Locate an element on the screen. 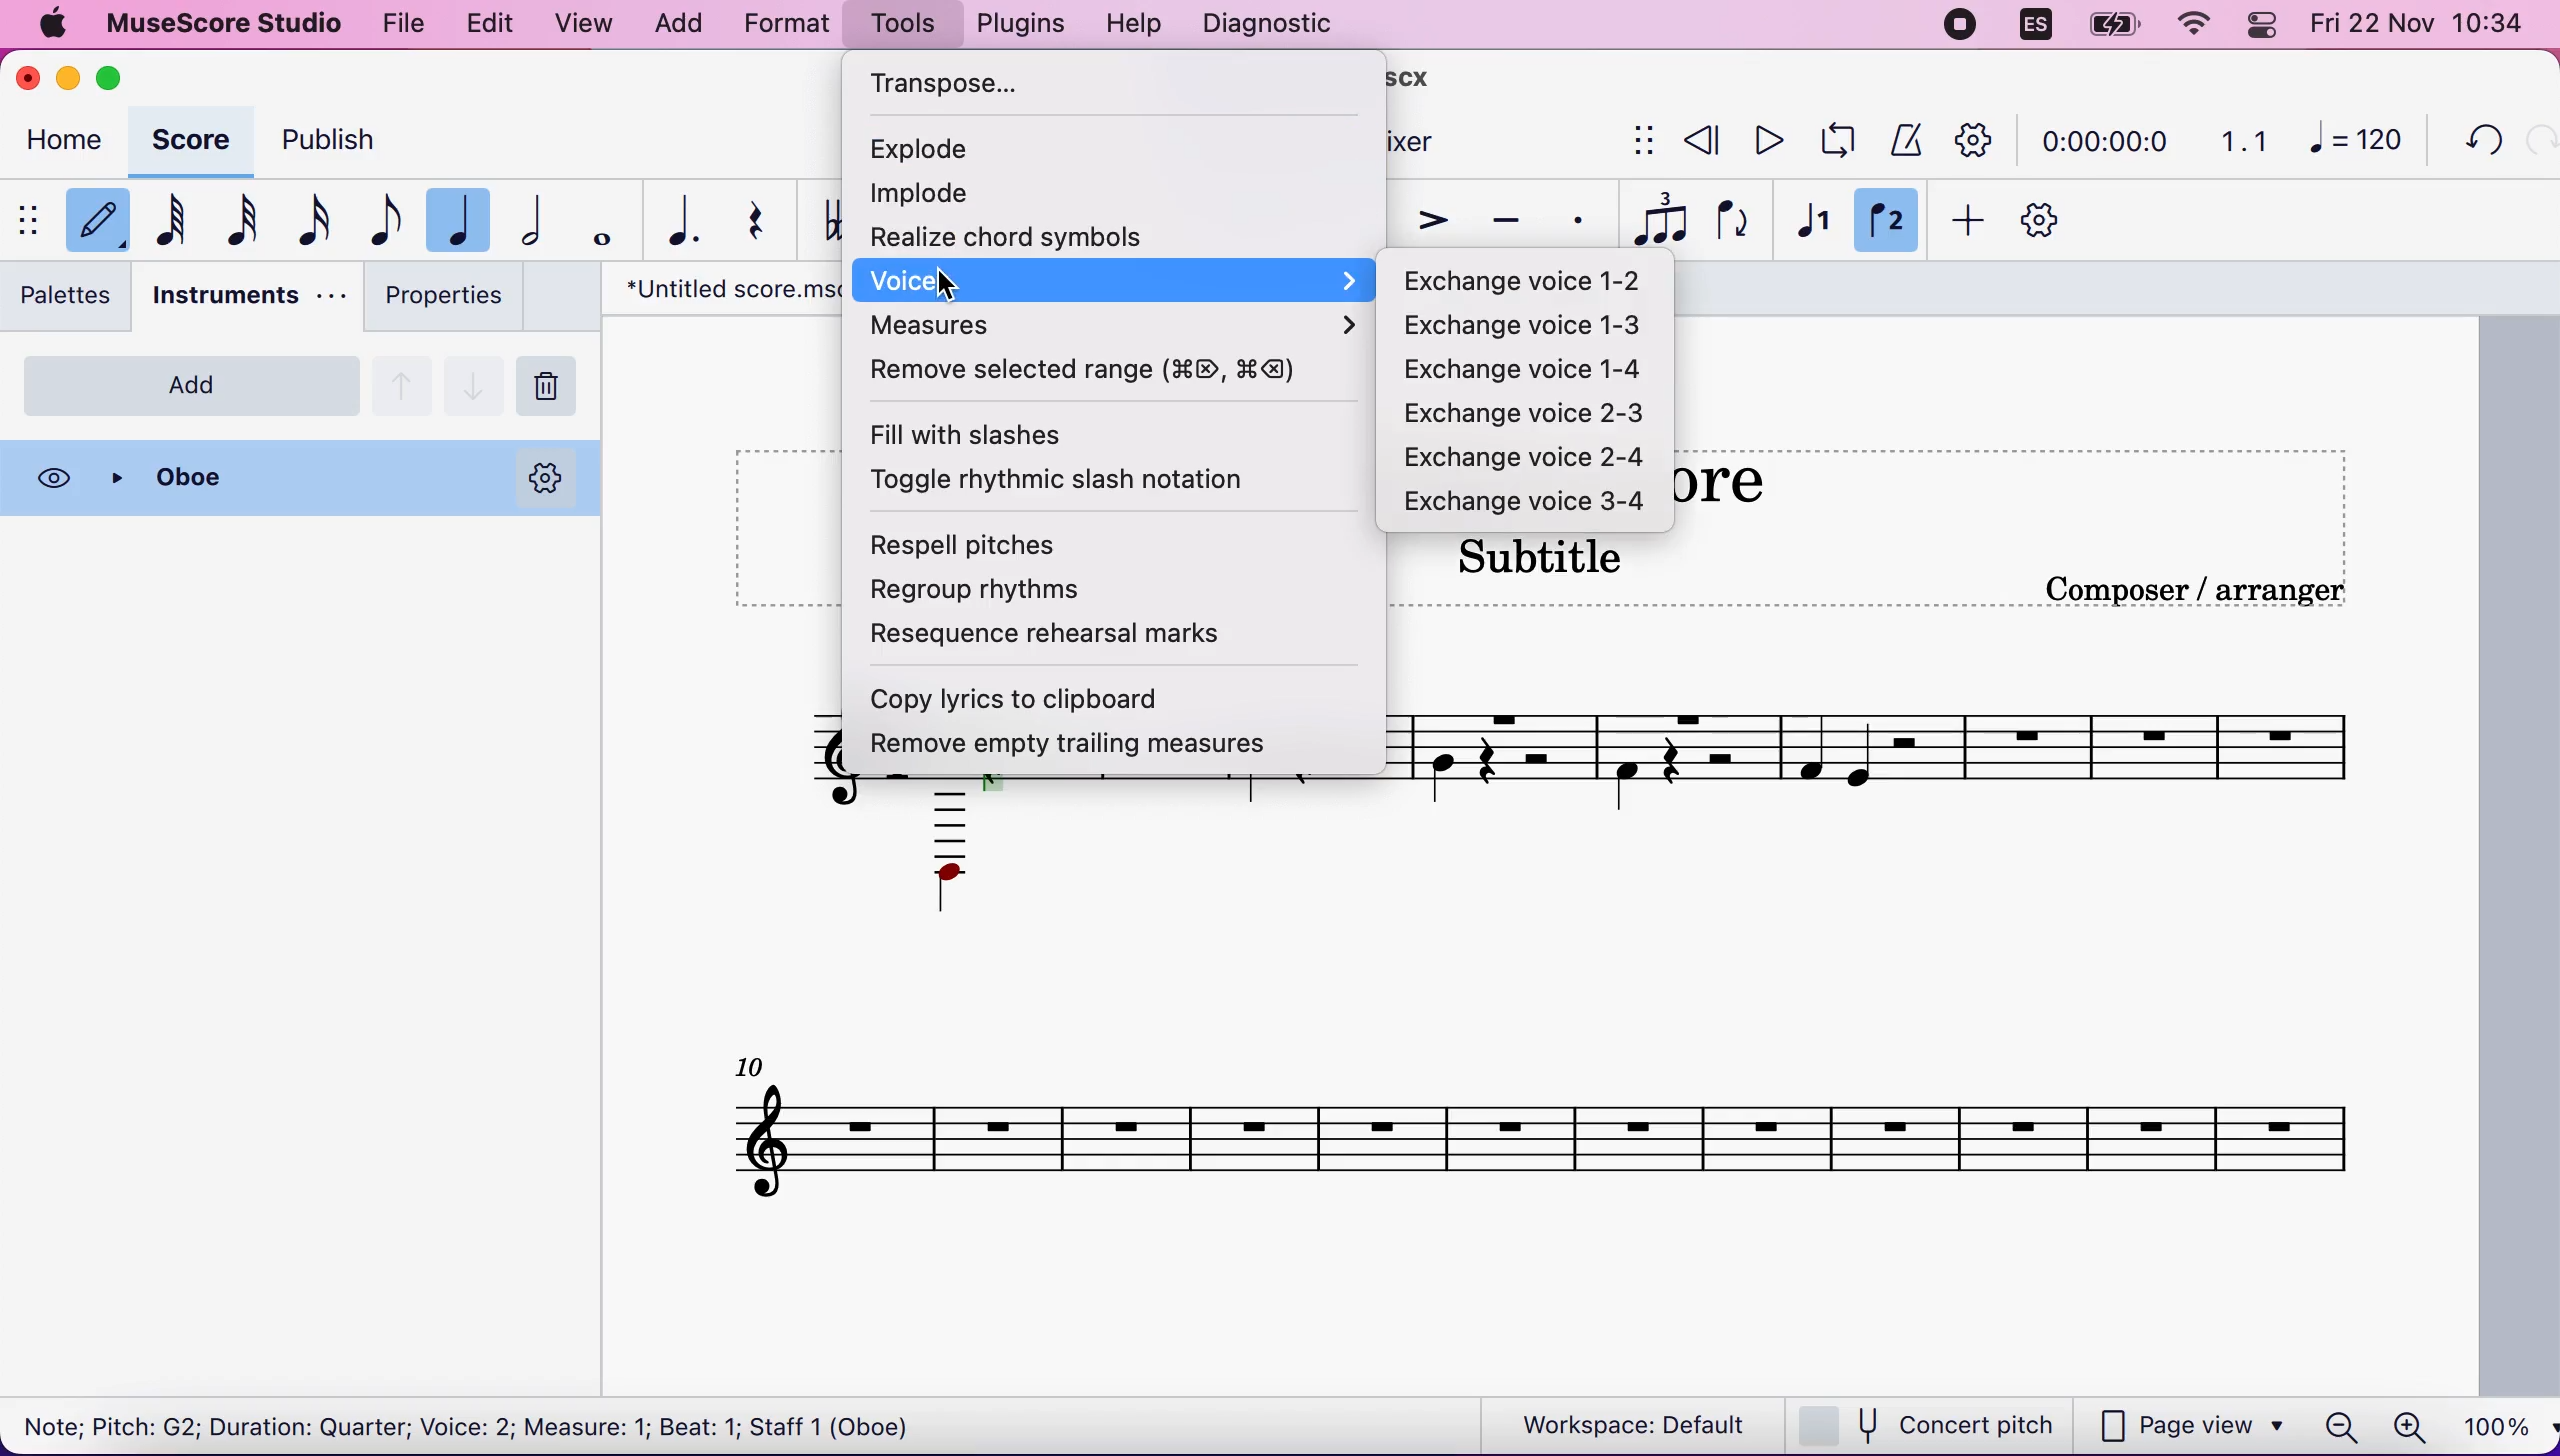 The image size is (2560, 1456). quarter note is located at coordinates (458, 220).